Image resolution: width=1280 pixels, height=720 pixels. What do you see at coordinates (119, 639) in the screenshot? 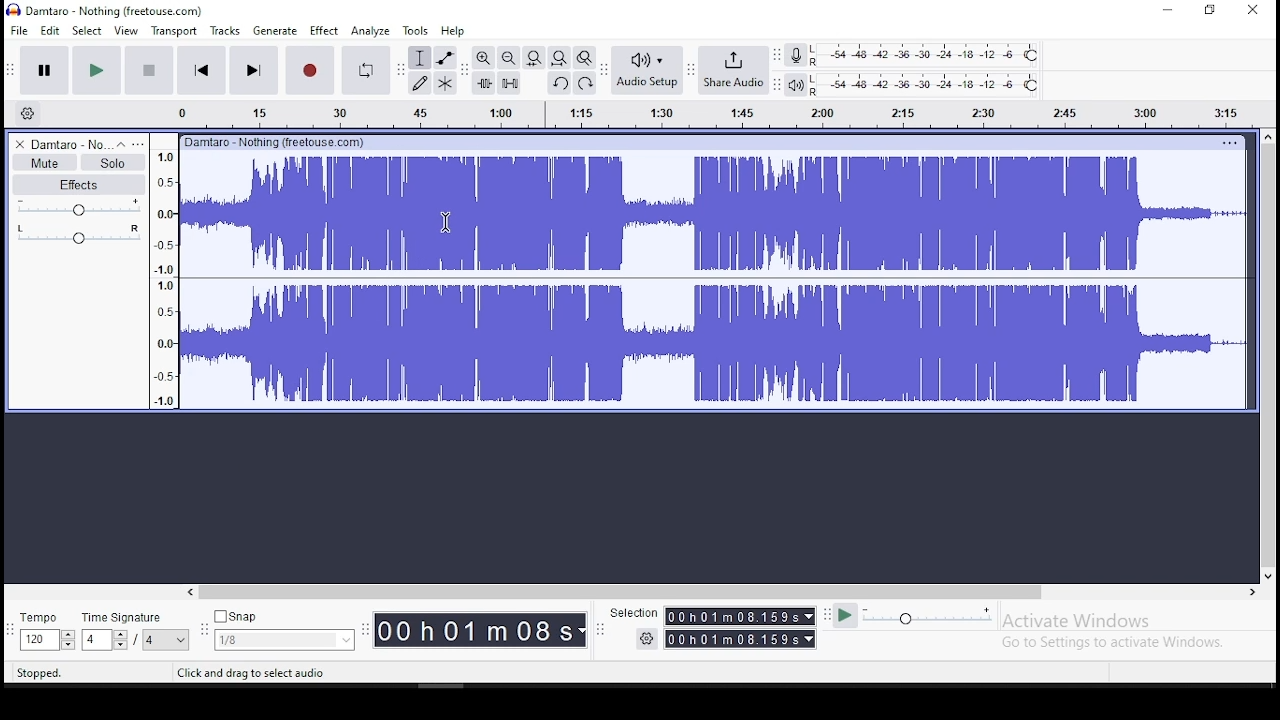
I see `Drop down` at bounding box center [119, 639].